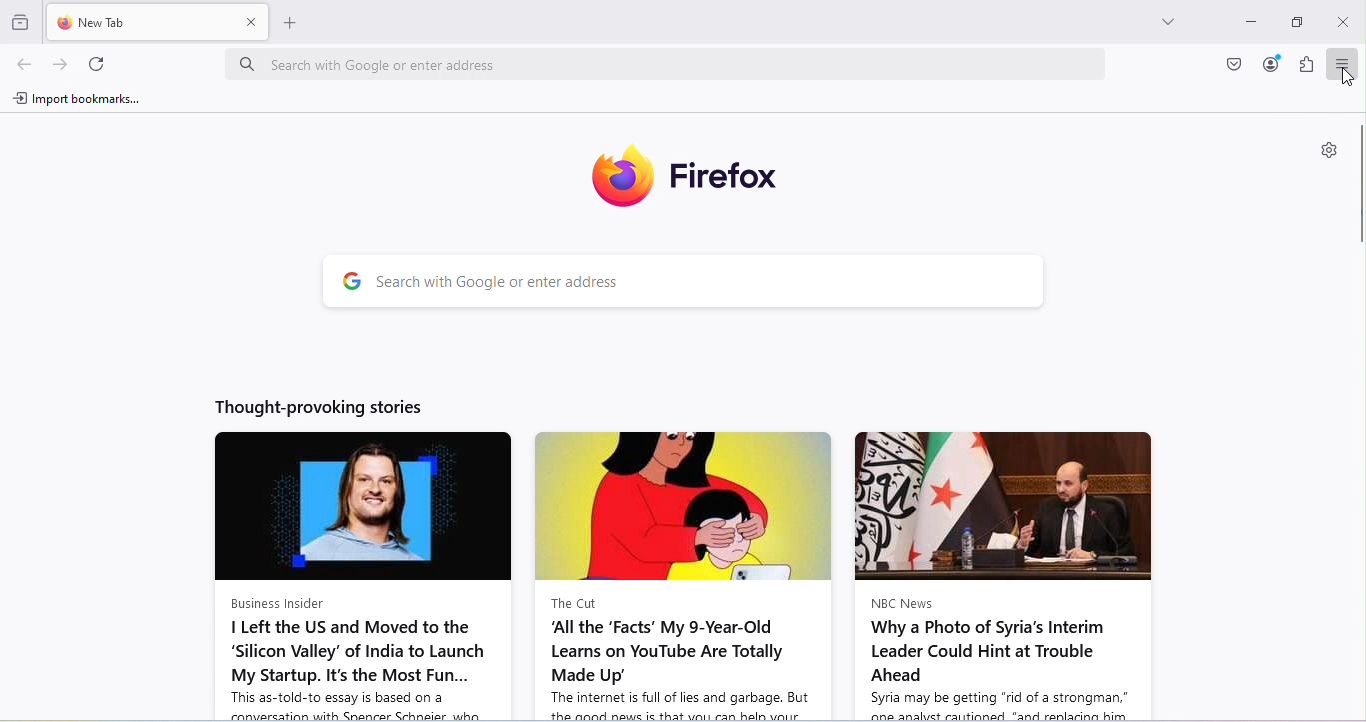 Image resolution: width=1366 pixels, height=722 pixels. Describe the element at coordinates (1340, 64) in the screenshot. I see `Open application menu` at that location.